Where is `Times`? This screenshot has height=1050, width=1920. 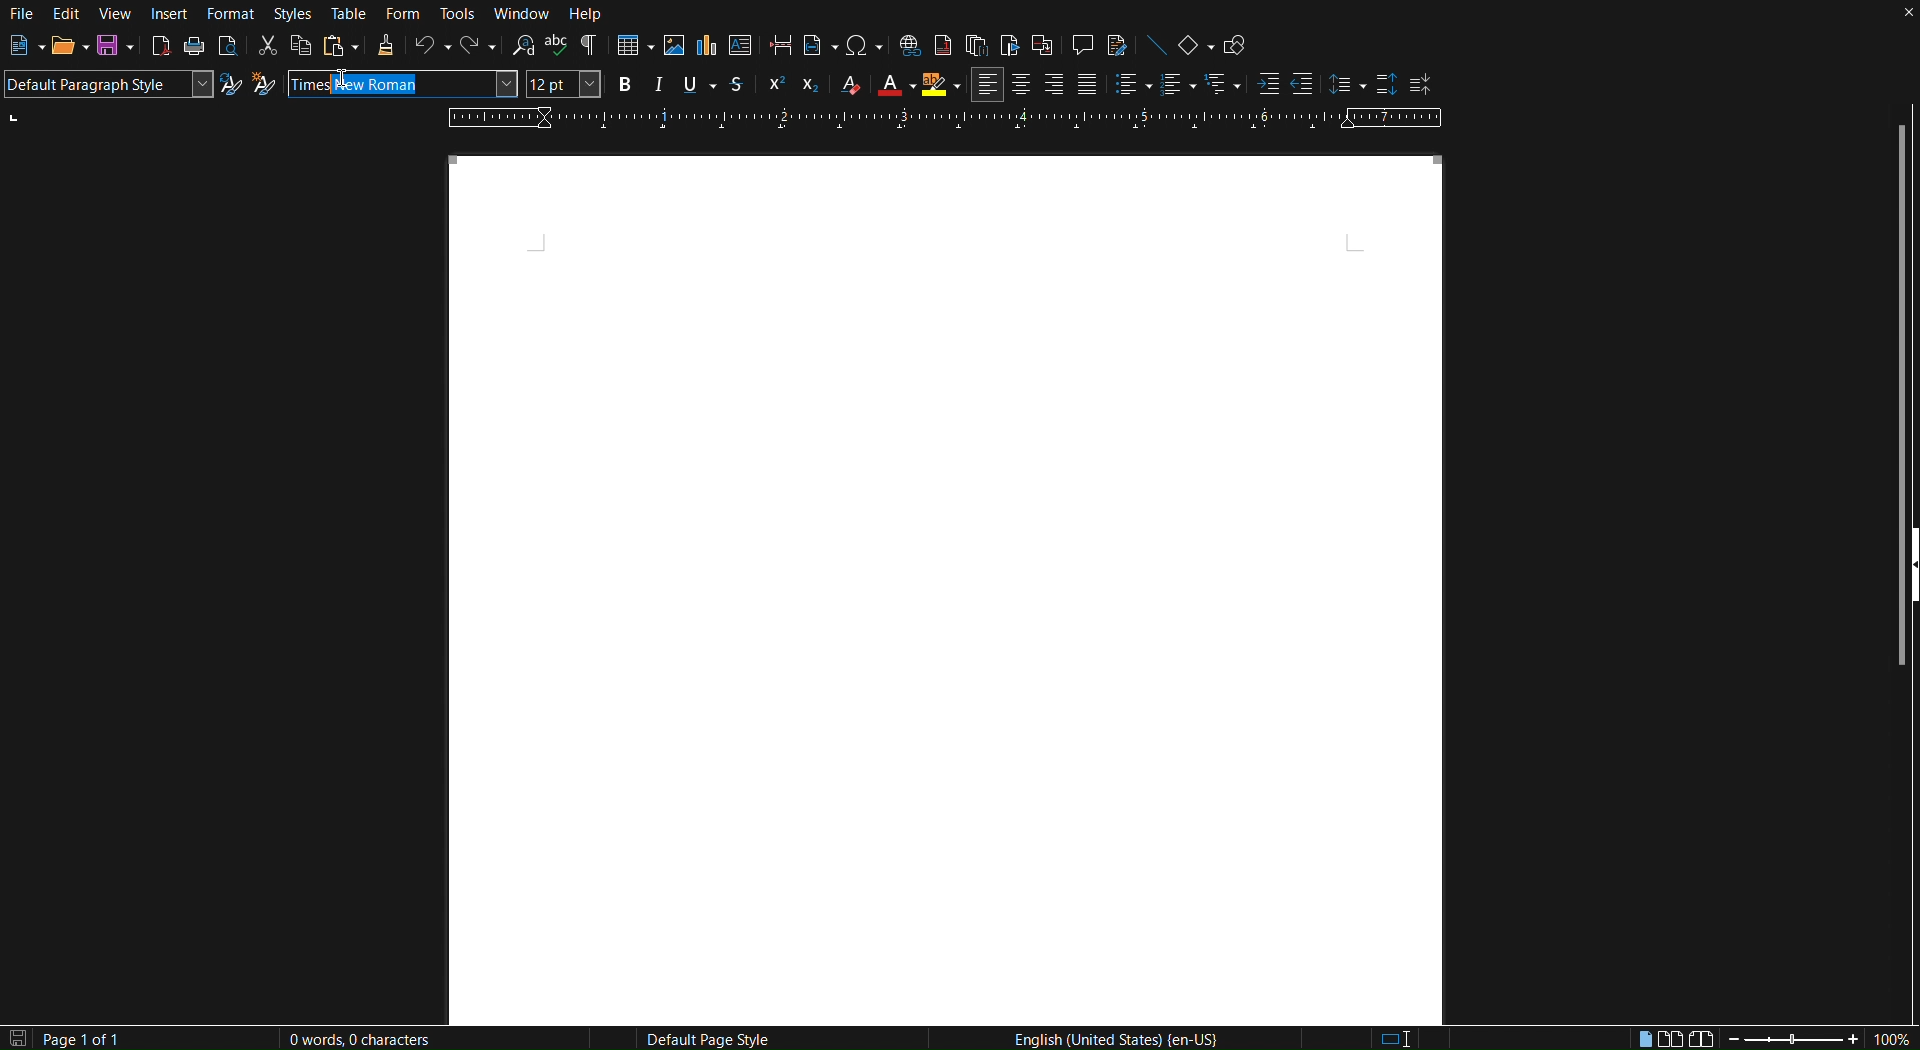 Times is located at coordinates (310, 82).